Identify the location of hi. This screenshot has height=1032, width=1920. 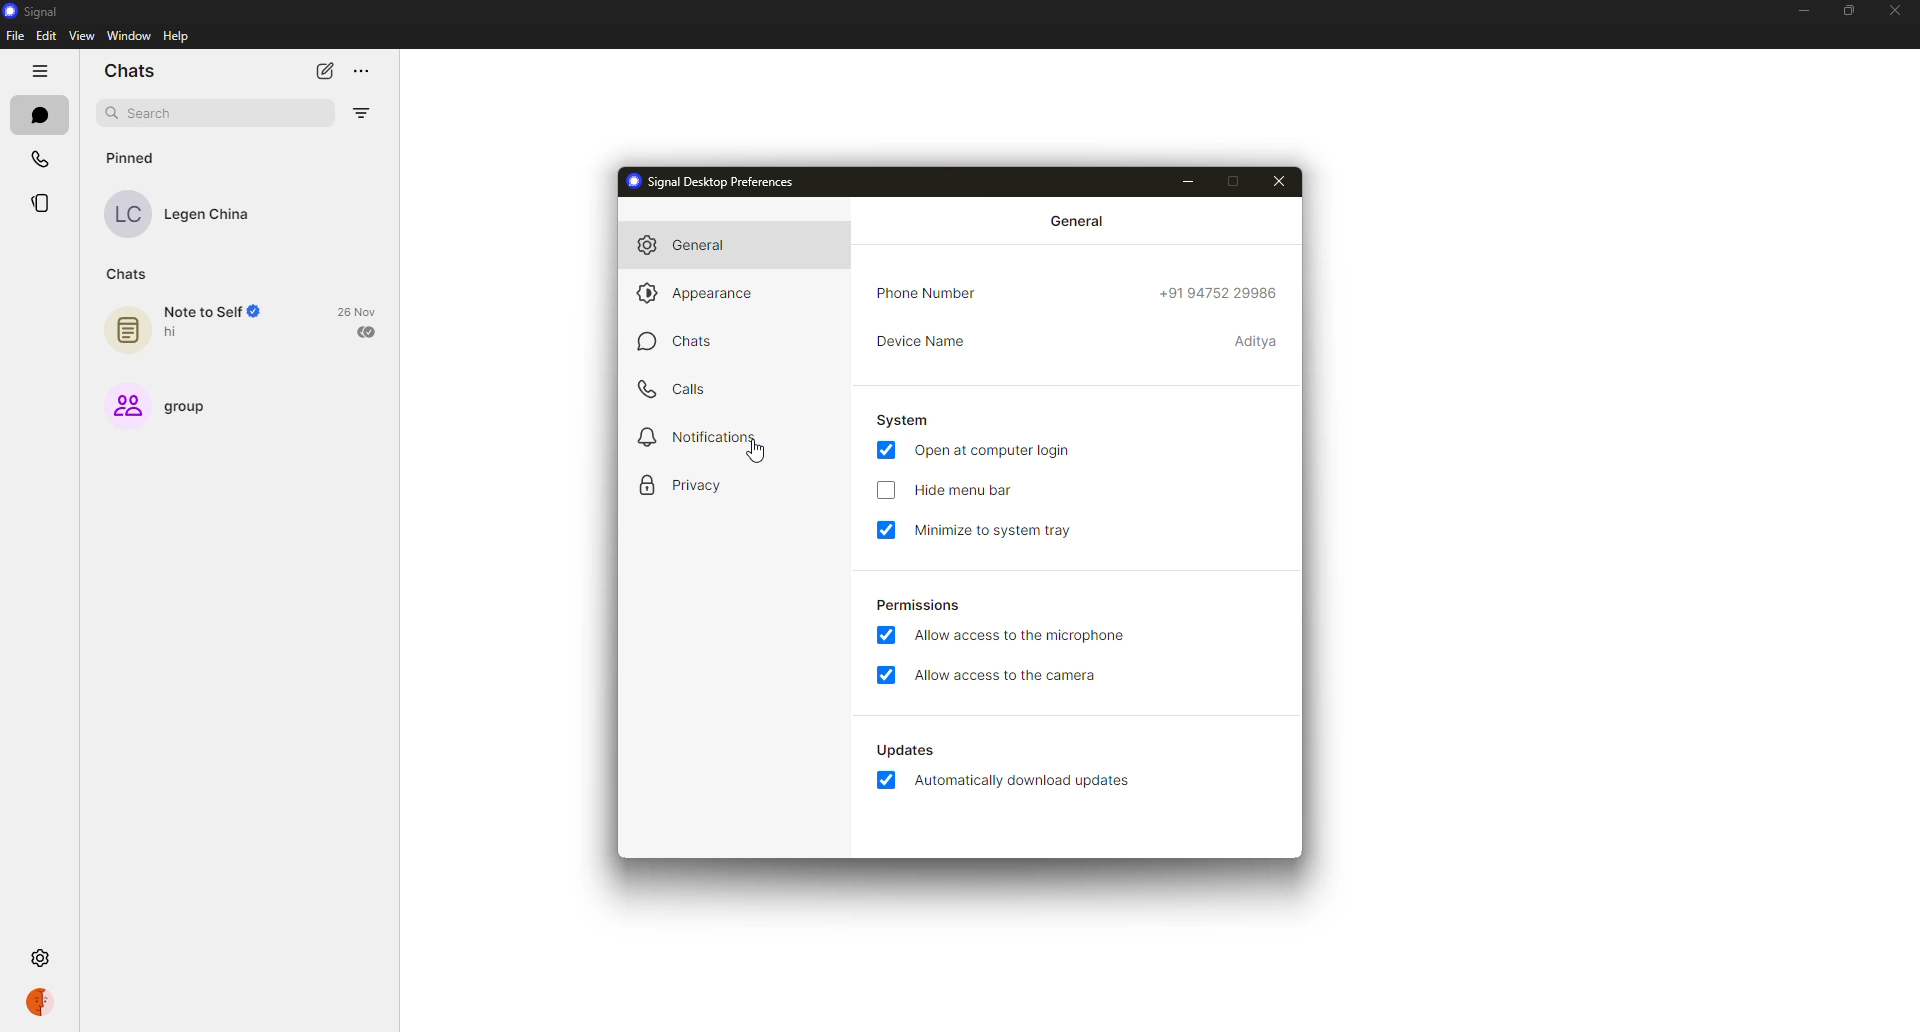
(174, 333).